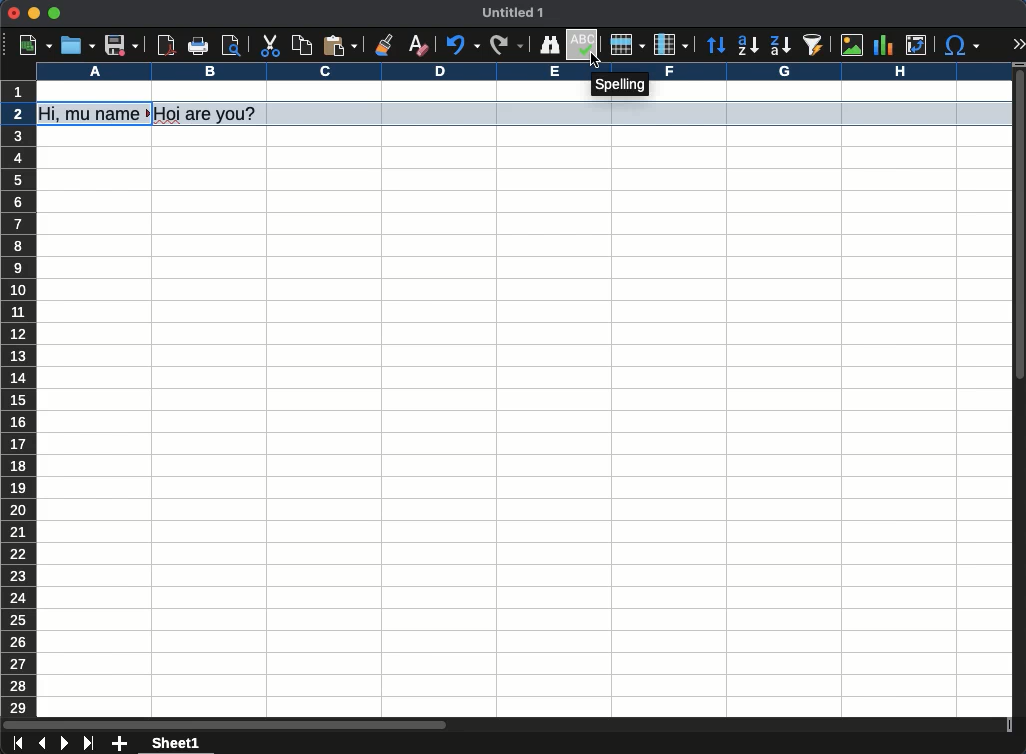 Image resolution: width=1026 pixels, height=754 pixels. What do you see at coordinates (962, 46) in the screenshot?
I see `special character` at bounding box center [962, 46].